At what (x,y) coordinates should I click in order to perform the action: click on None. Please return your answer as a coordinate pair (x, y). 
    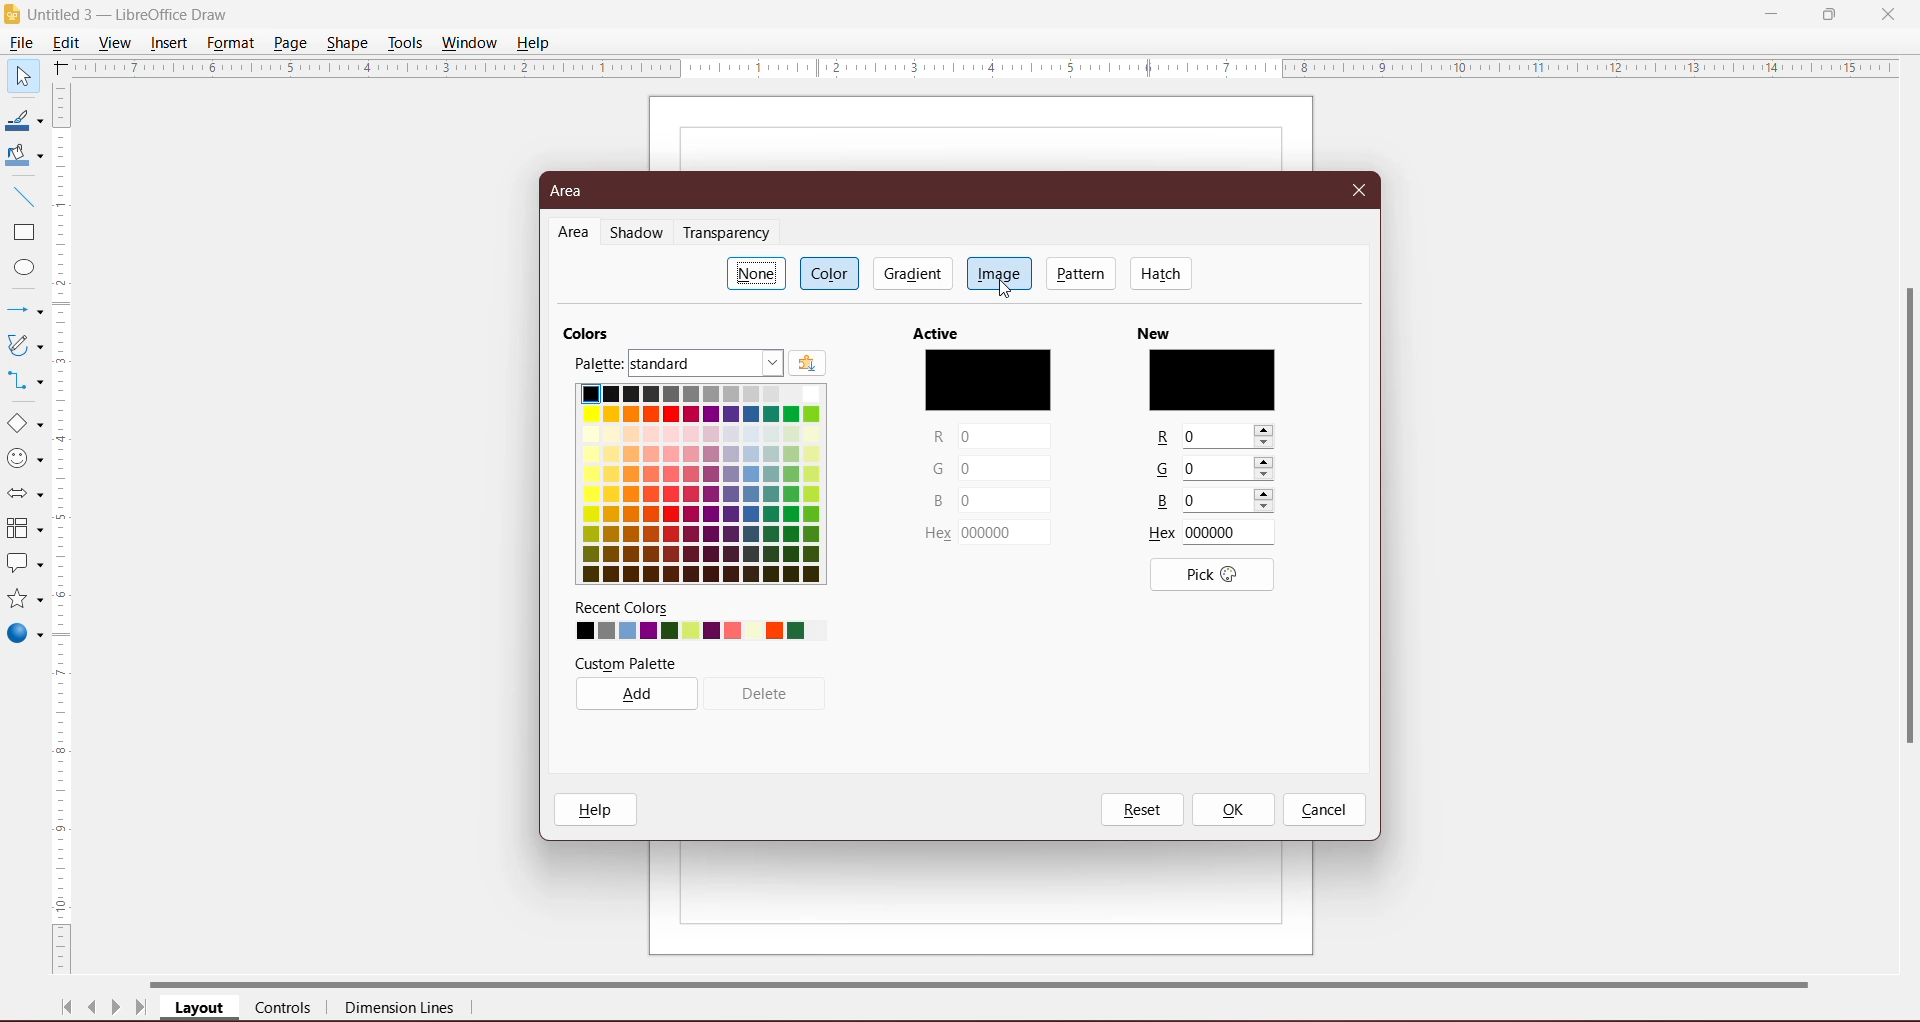
    Looking at the image, I should click on (757, 273).